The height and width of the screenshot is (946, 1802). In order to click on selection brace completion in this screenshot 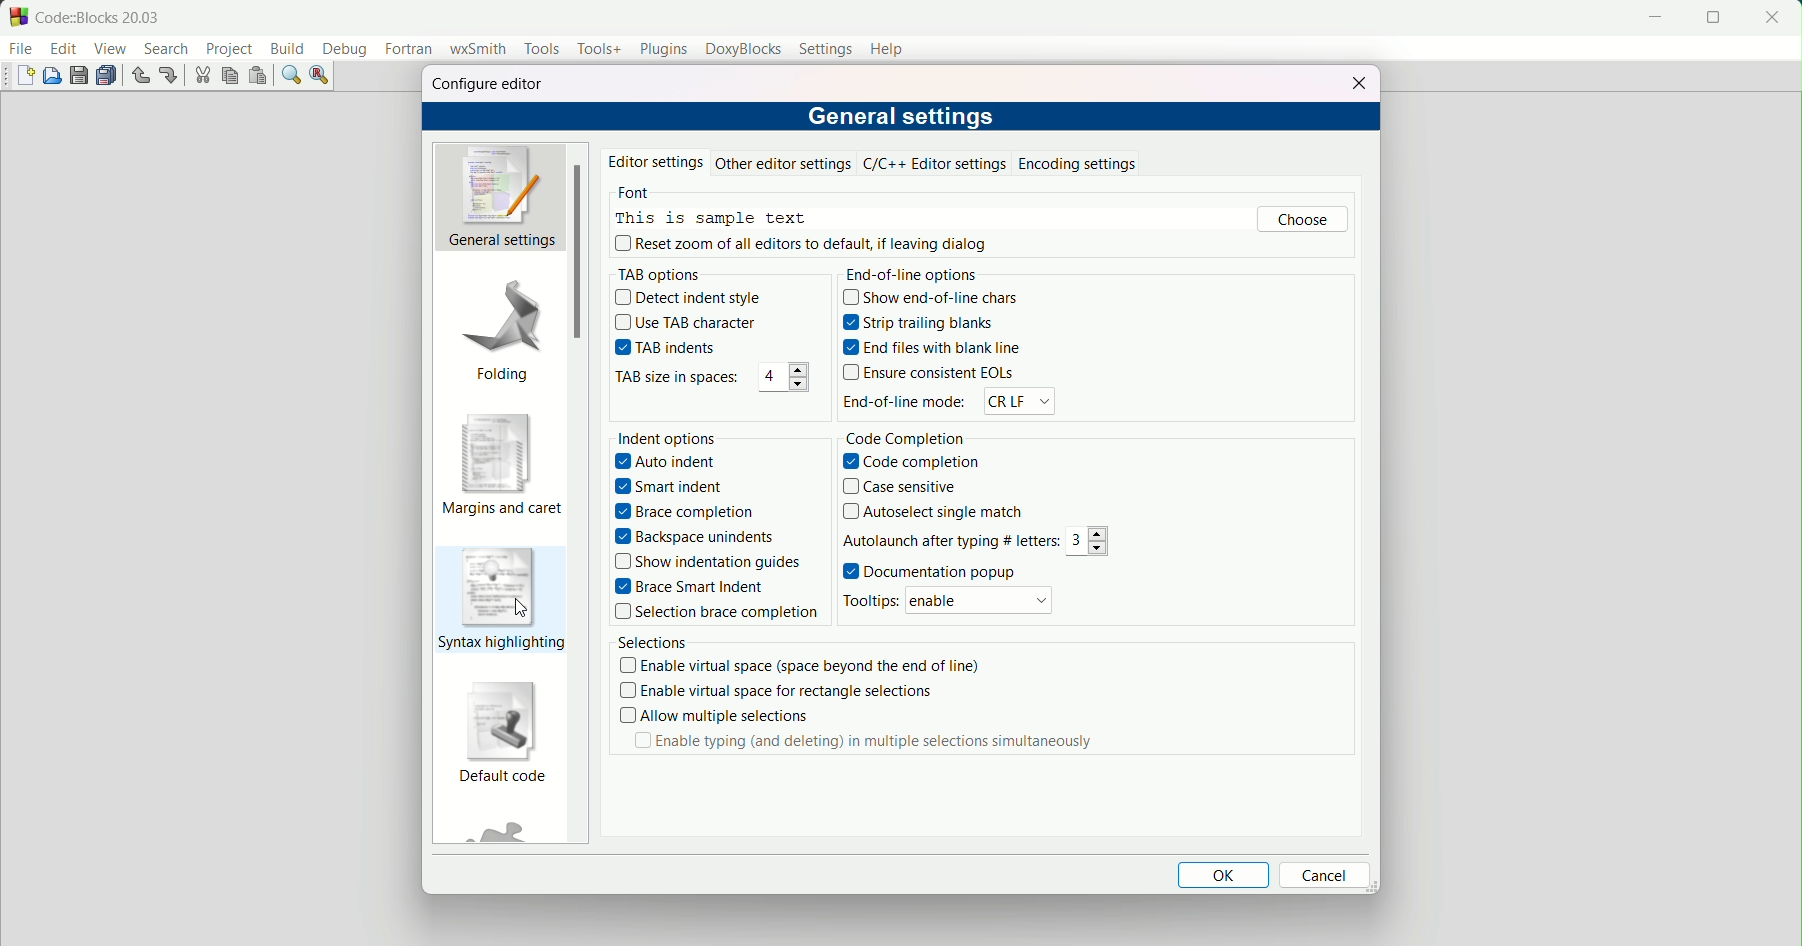, I will do `click(718, 612)`.